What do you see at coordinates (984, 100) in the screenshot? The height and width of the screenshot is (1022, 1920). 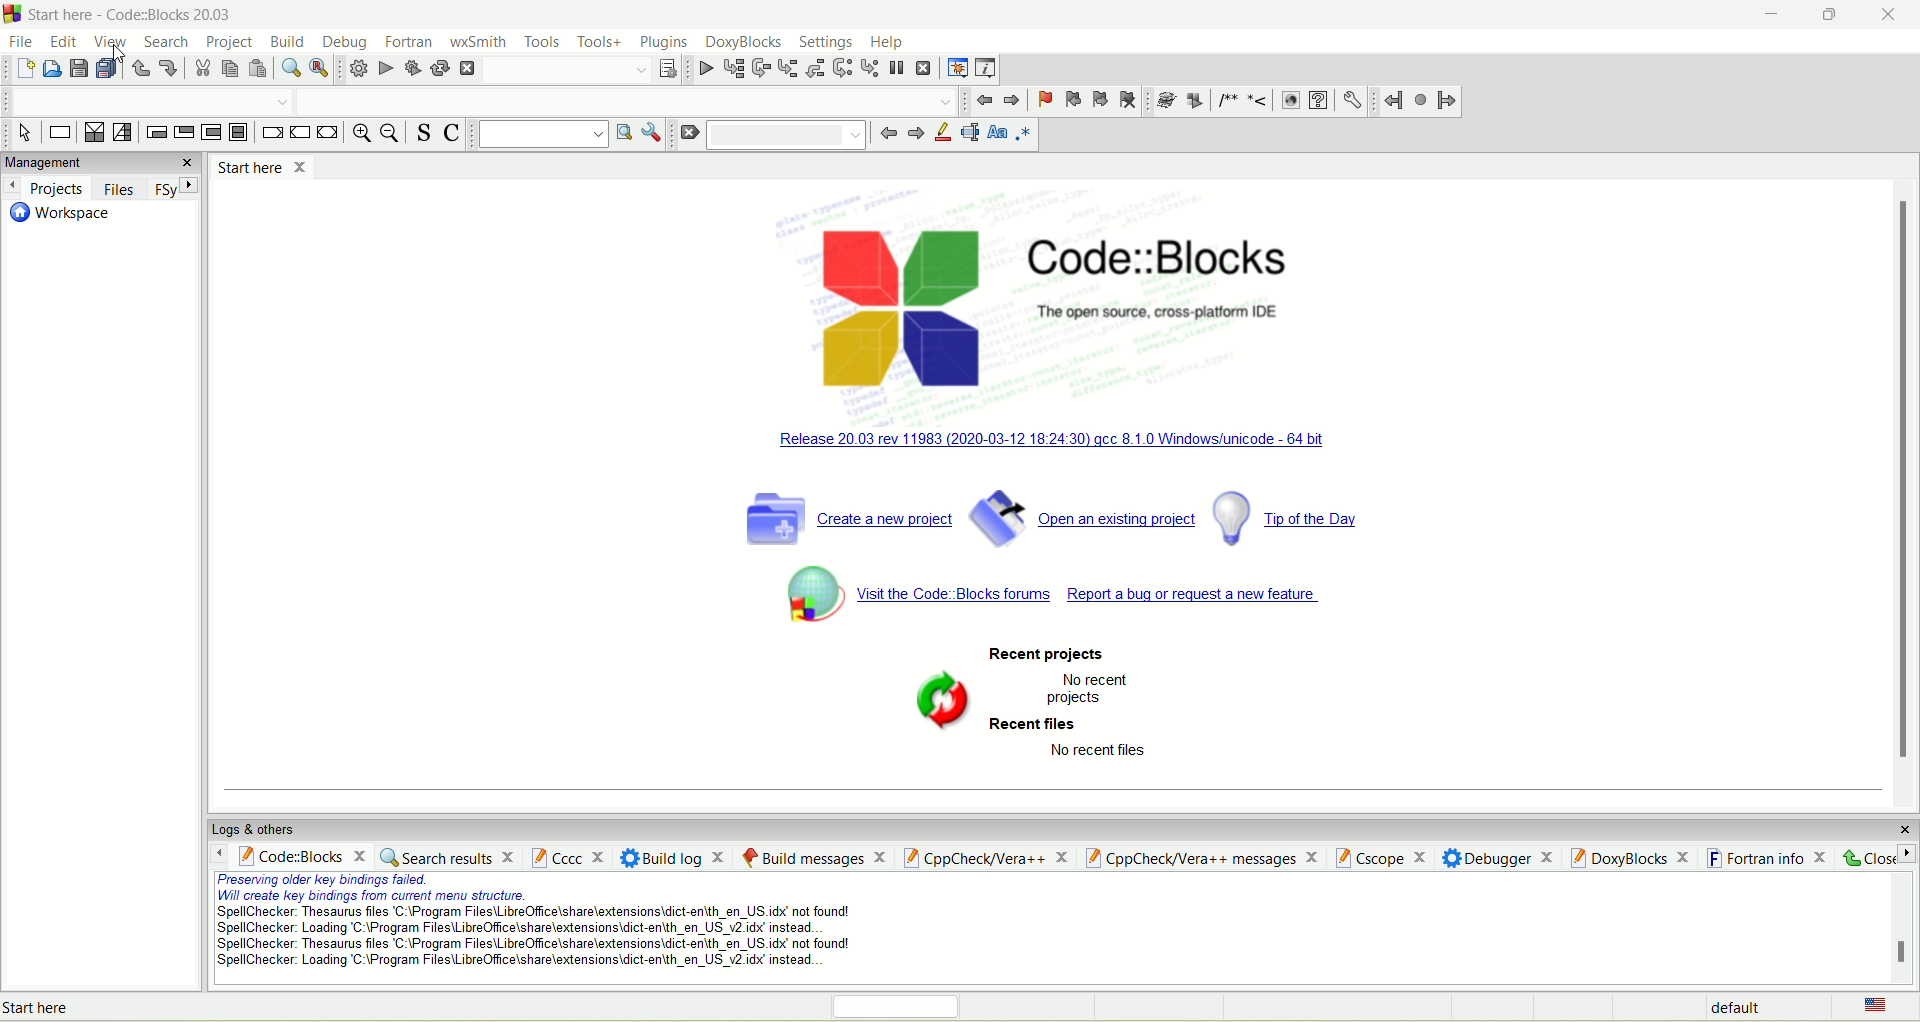 I see `jump back` at bounding box center [984, 100].